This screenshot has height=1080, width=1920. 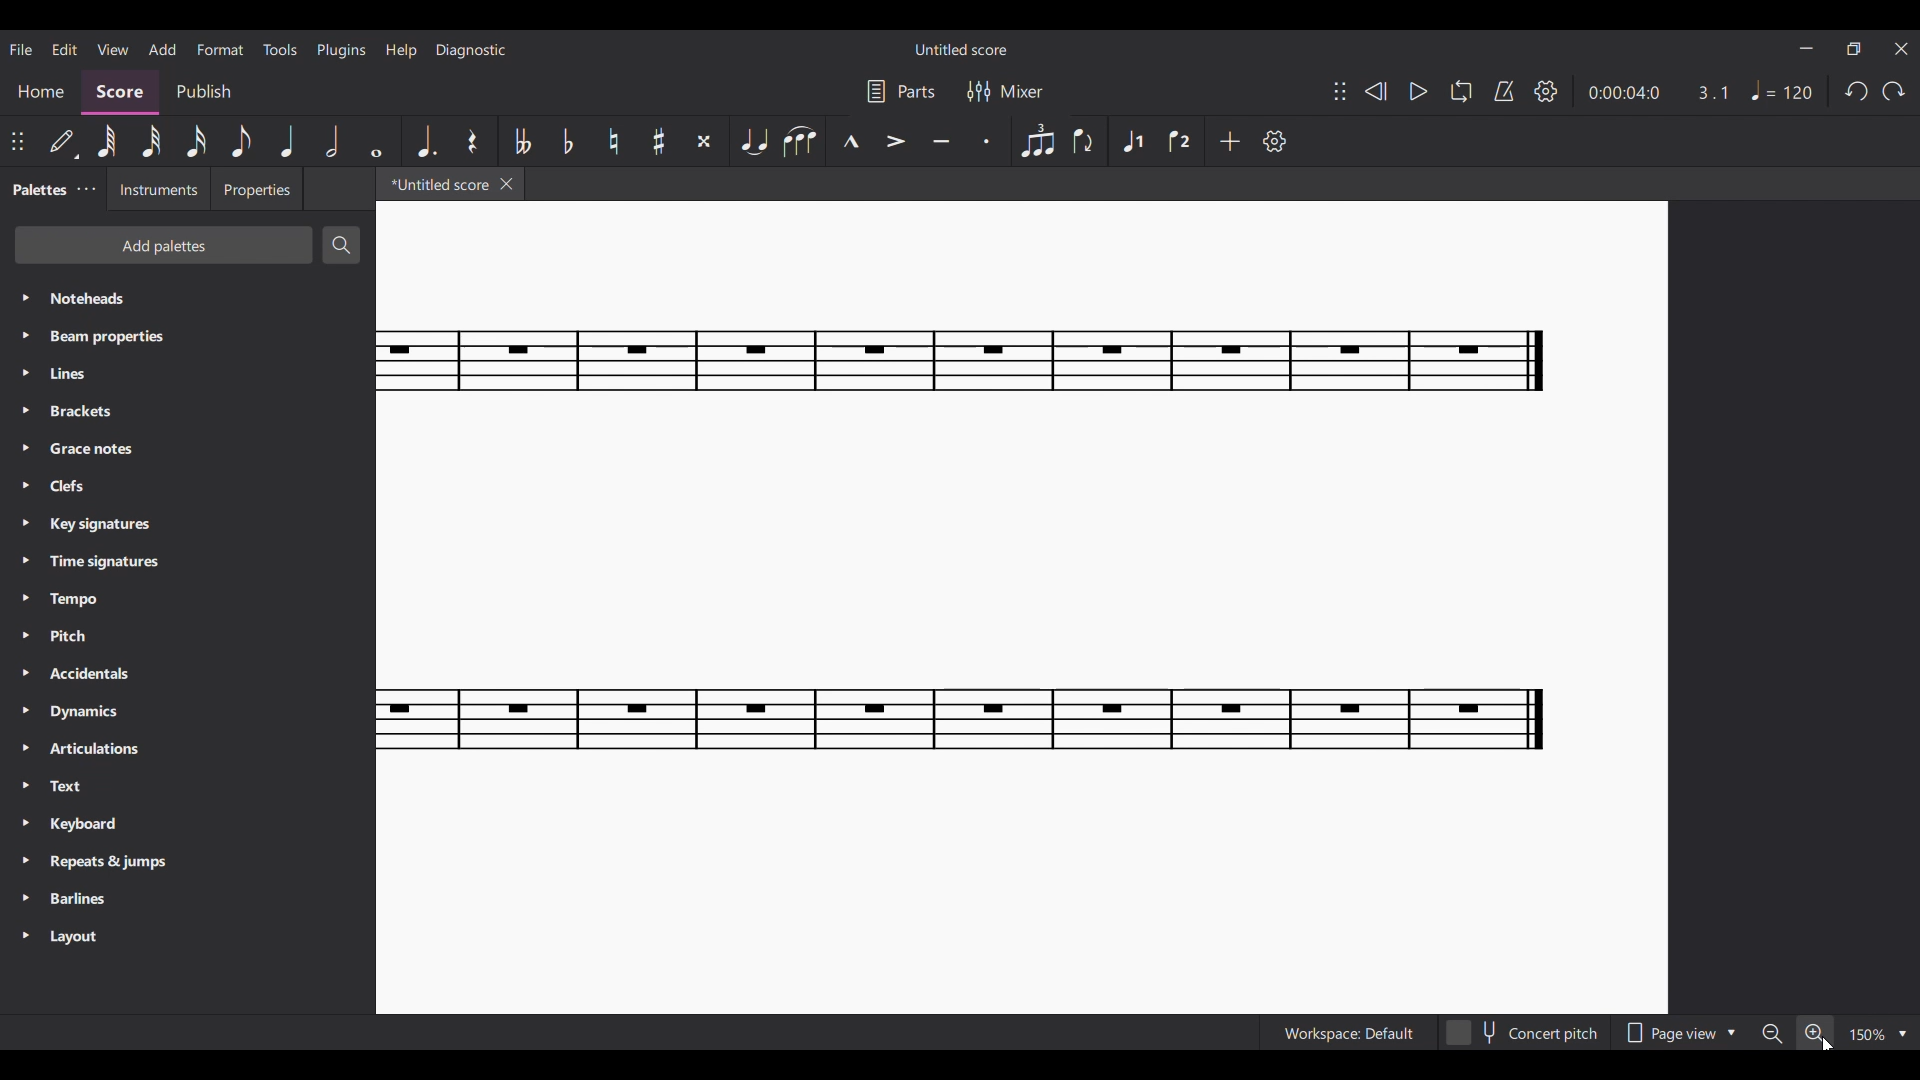 I want to click on Accidentals, so click(x=188, y=673).